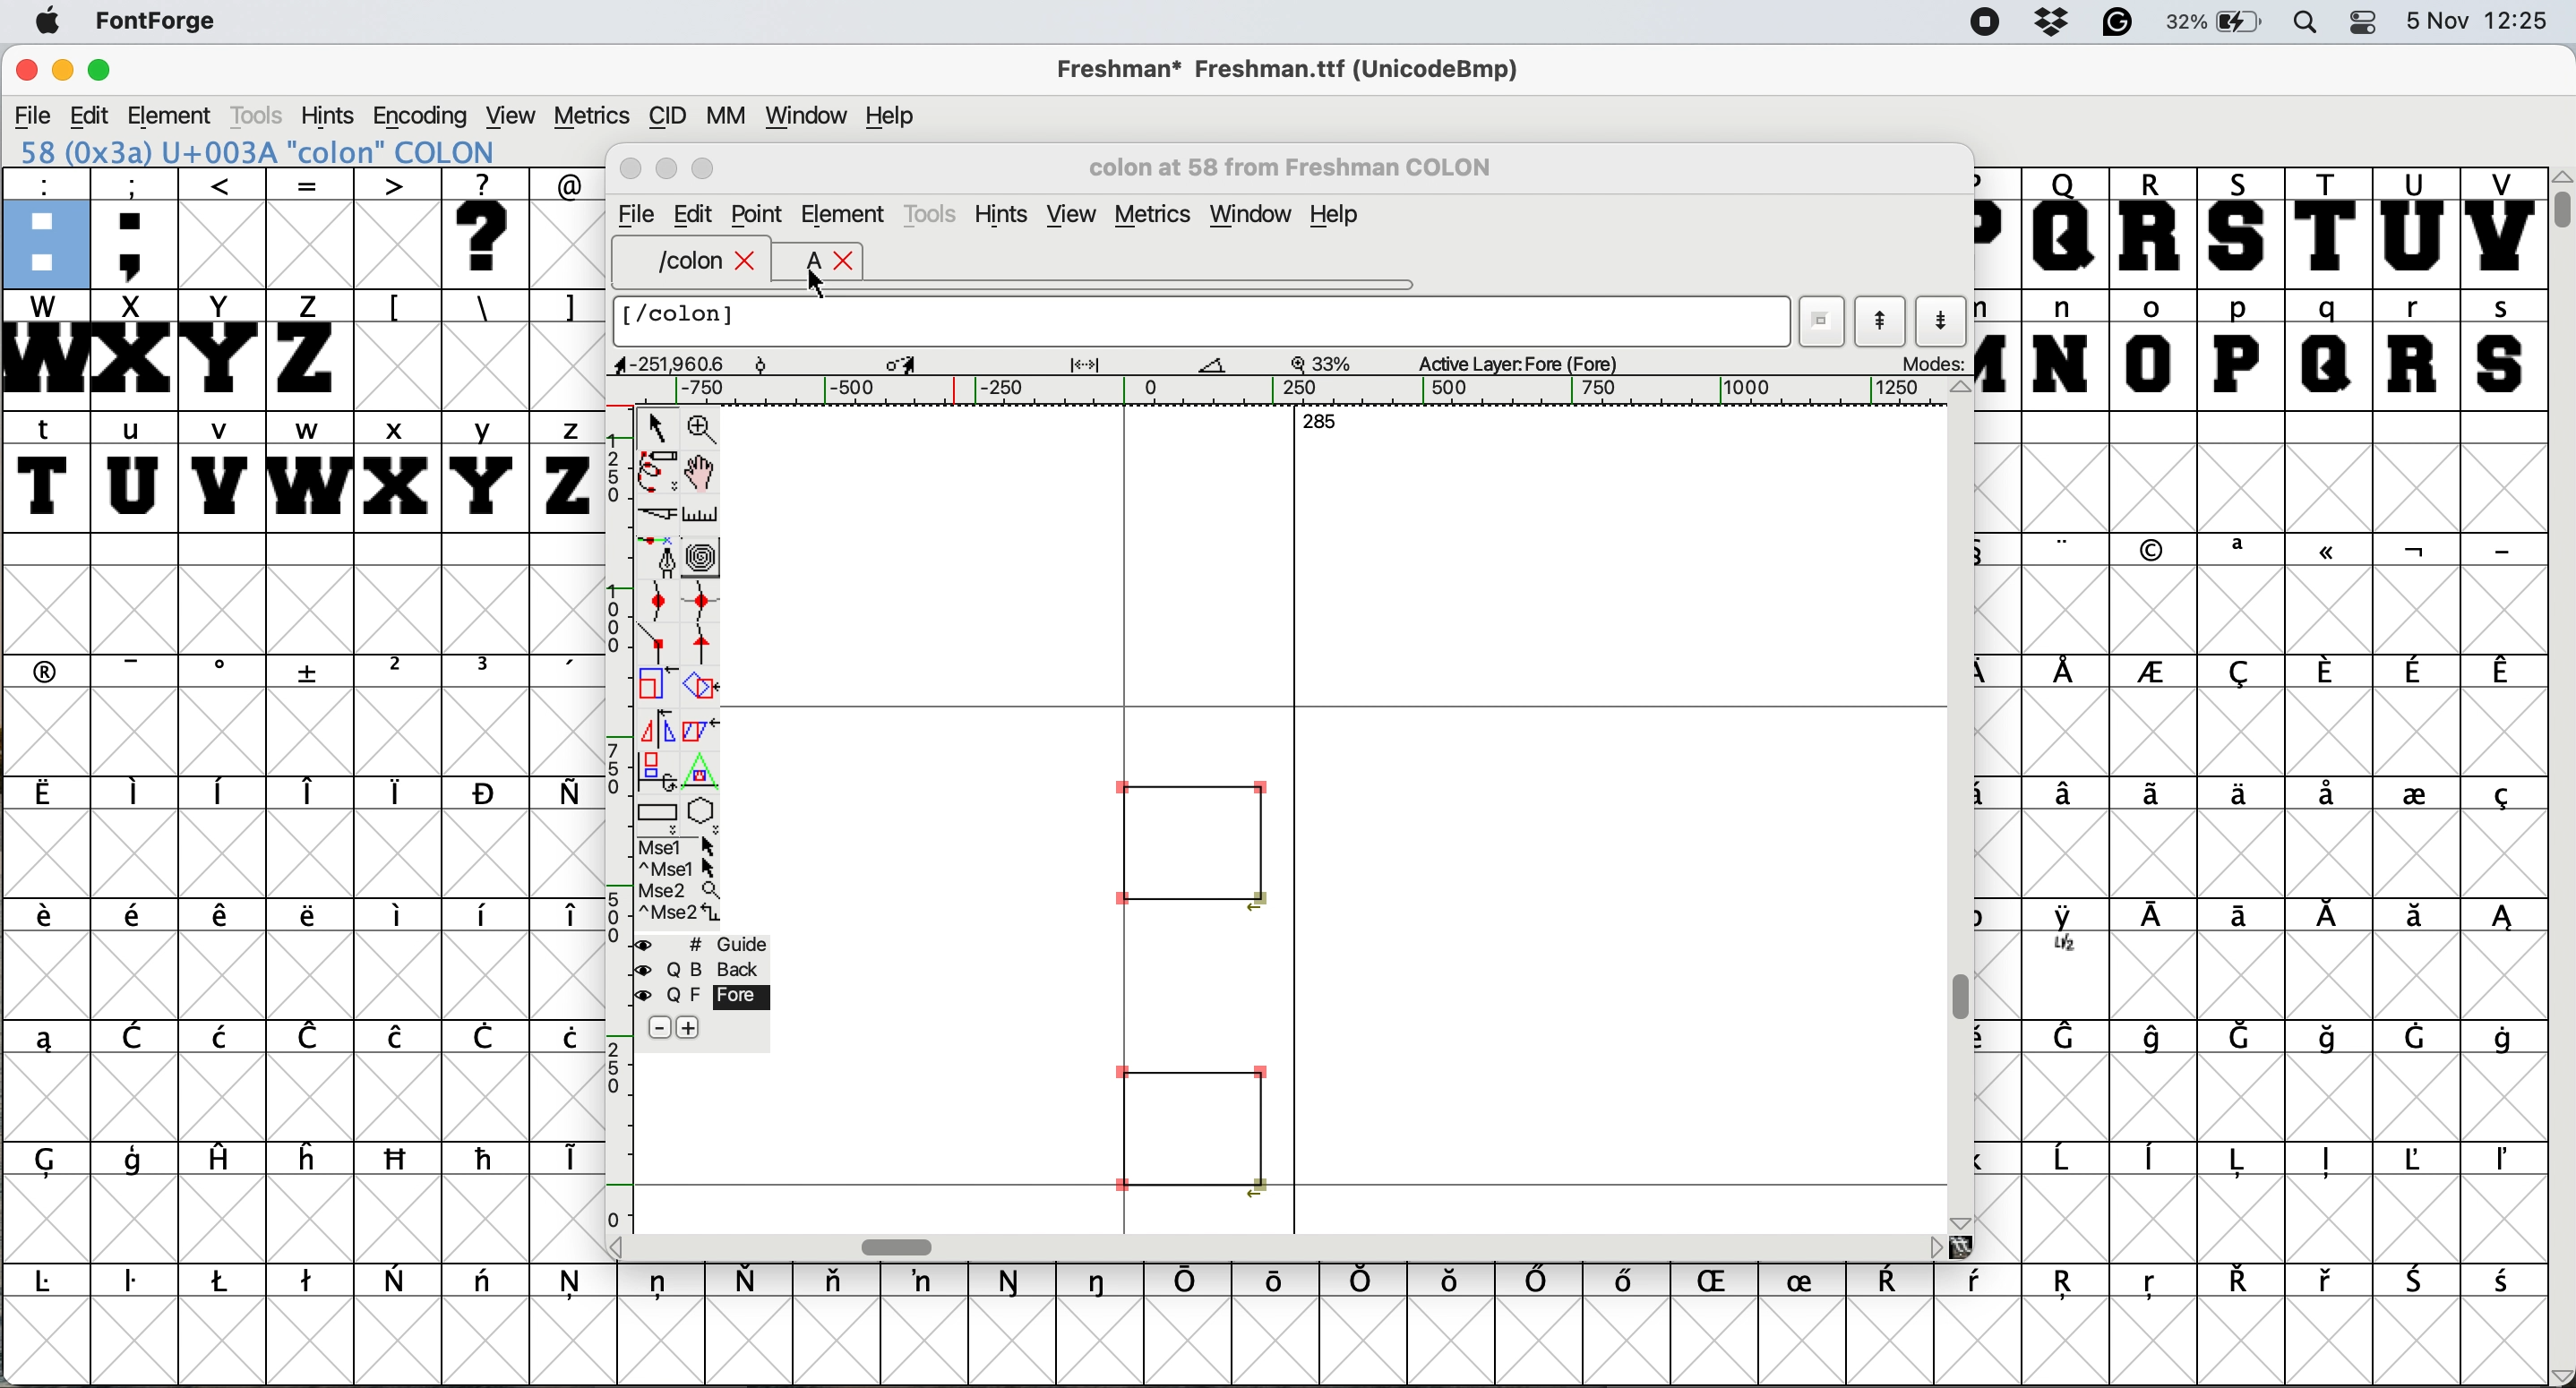 This screenshot has width=2576, height=1388. I want to click on symbol, so click(136, 1164).